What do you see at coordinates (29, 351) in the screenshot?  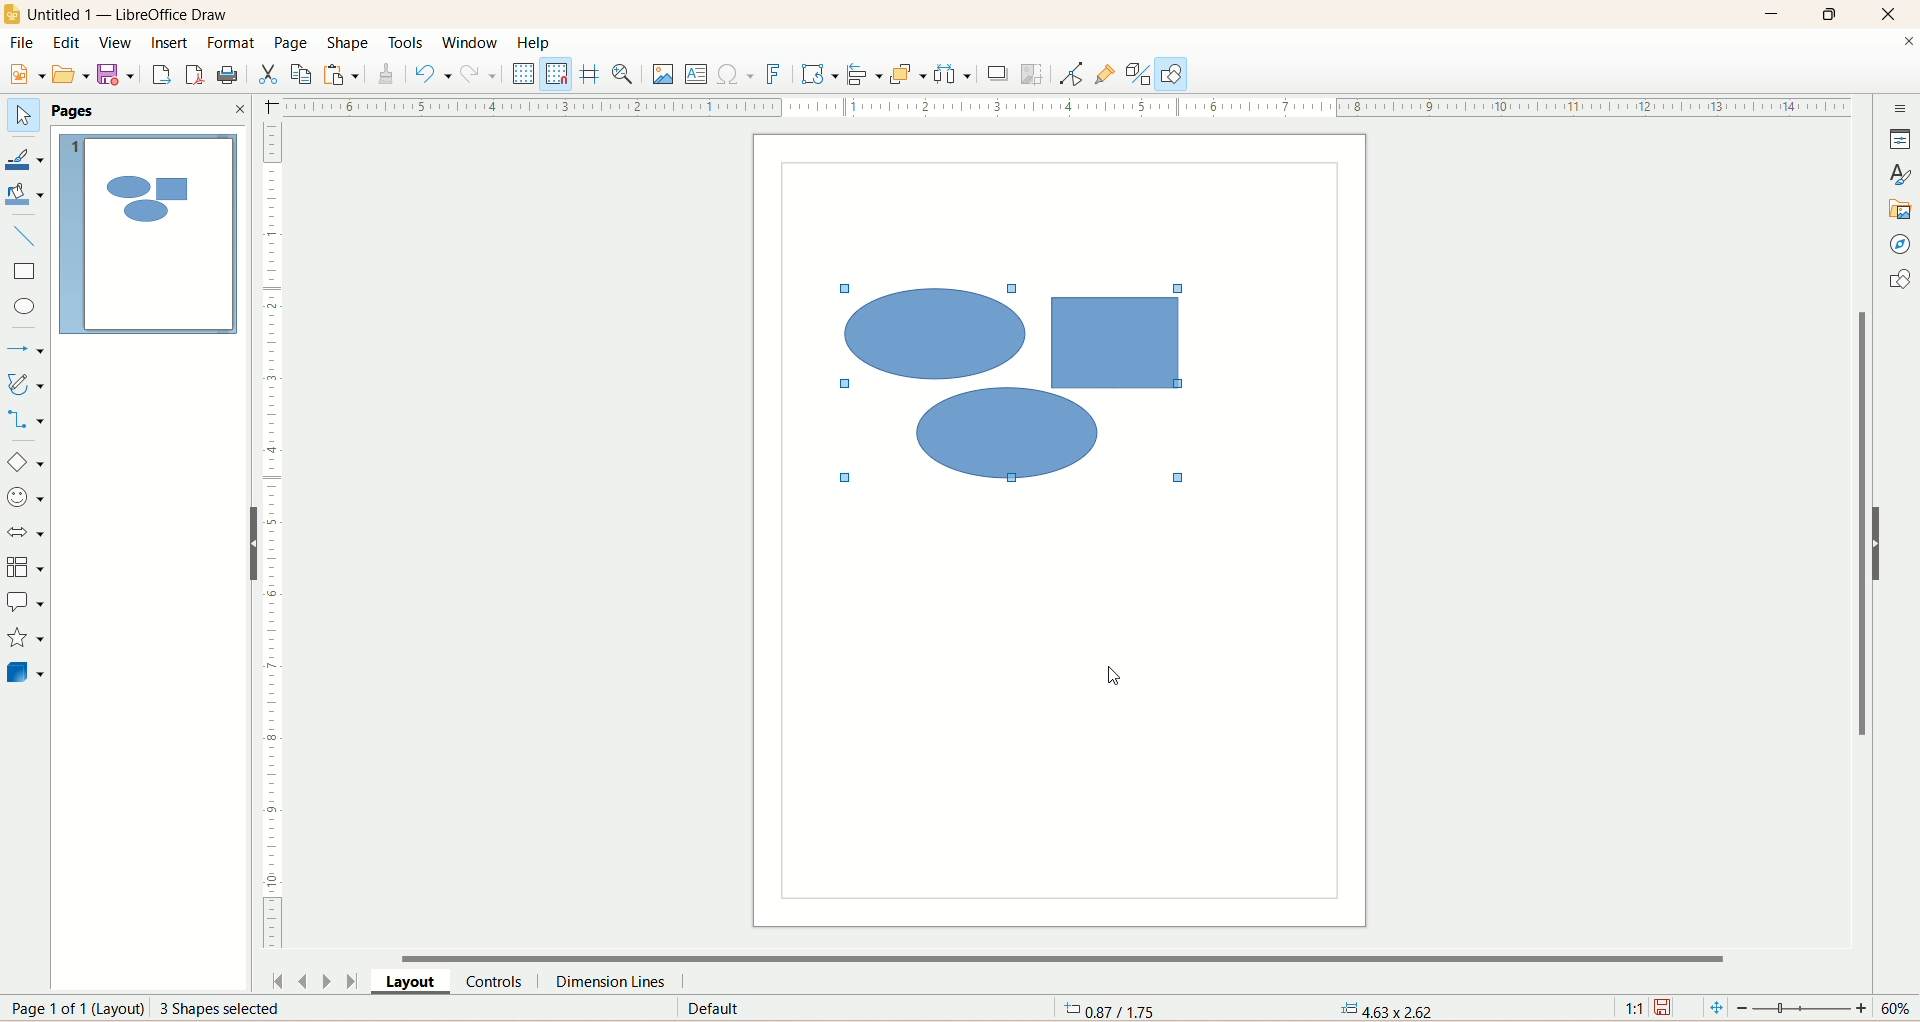 I see `lines and arrows` at bounding box center [29, 351].